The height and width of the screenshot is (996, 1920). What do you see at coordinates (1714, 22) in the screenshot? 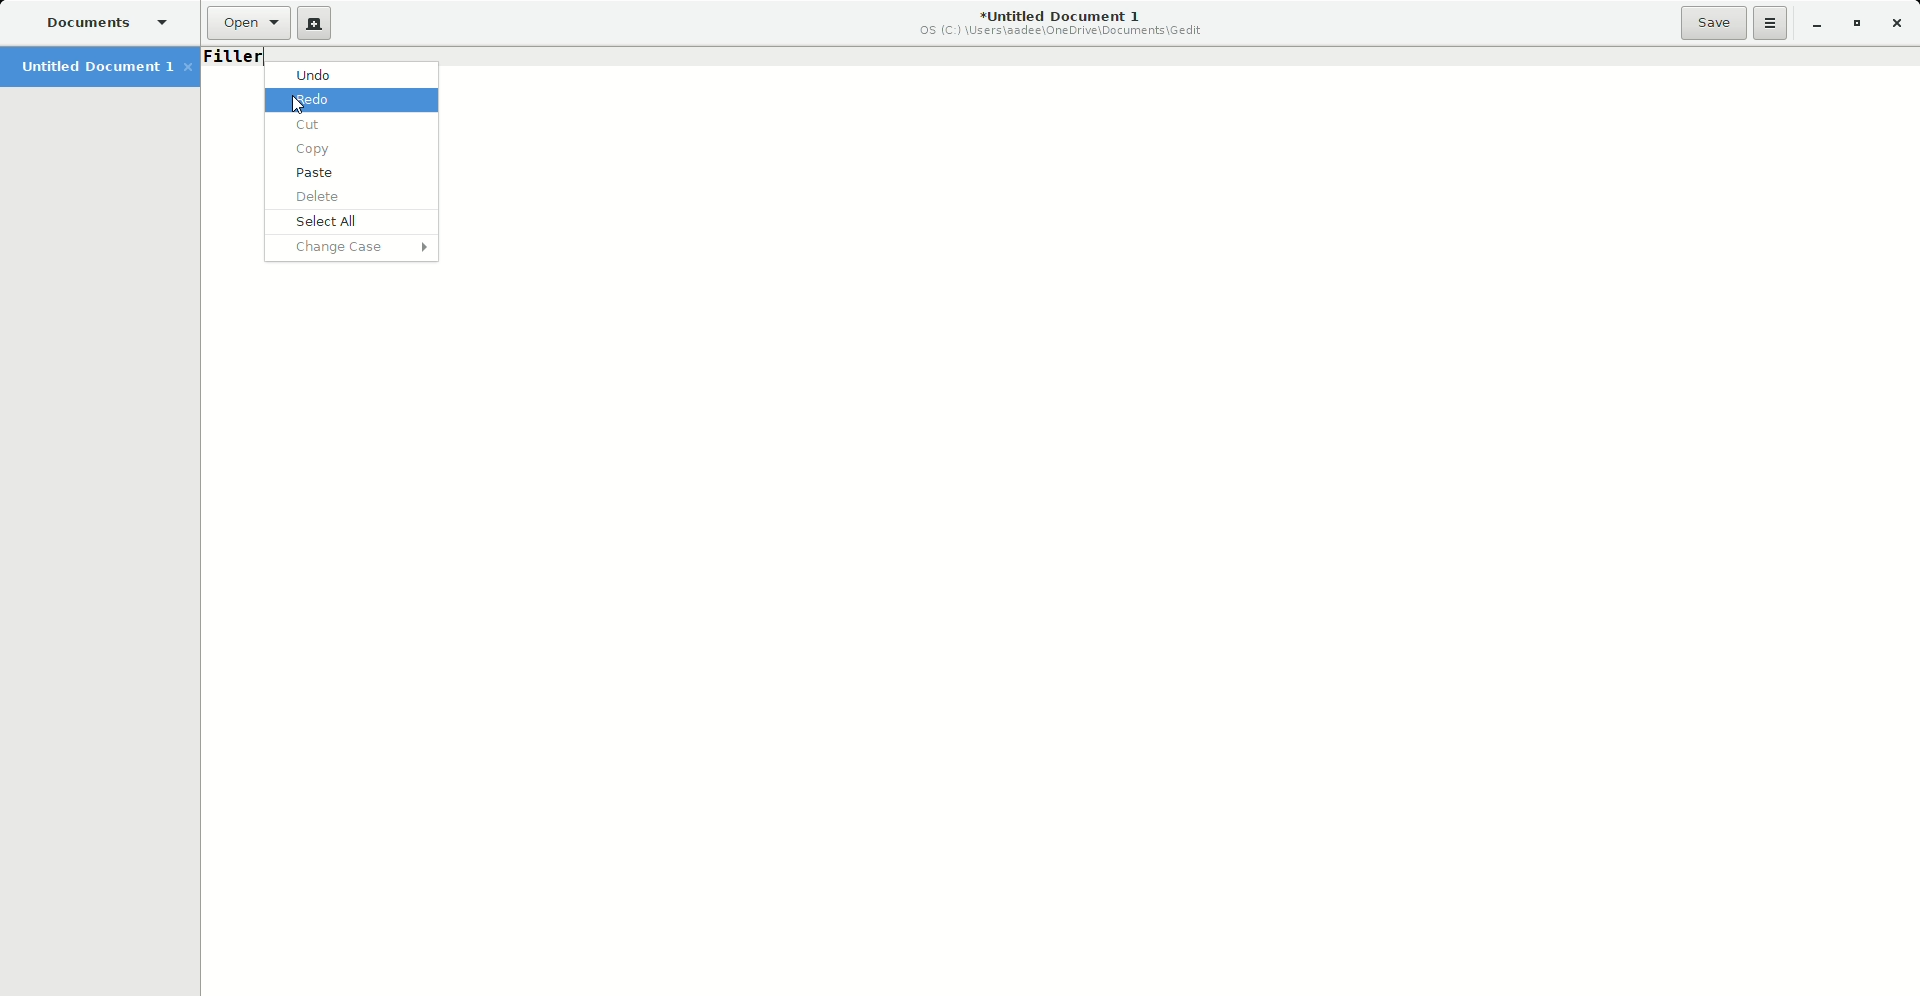
I see `Save` at bounding box center [1714, 22].